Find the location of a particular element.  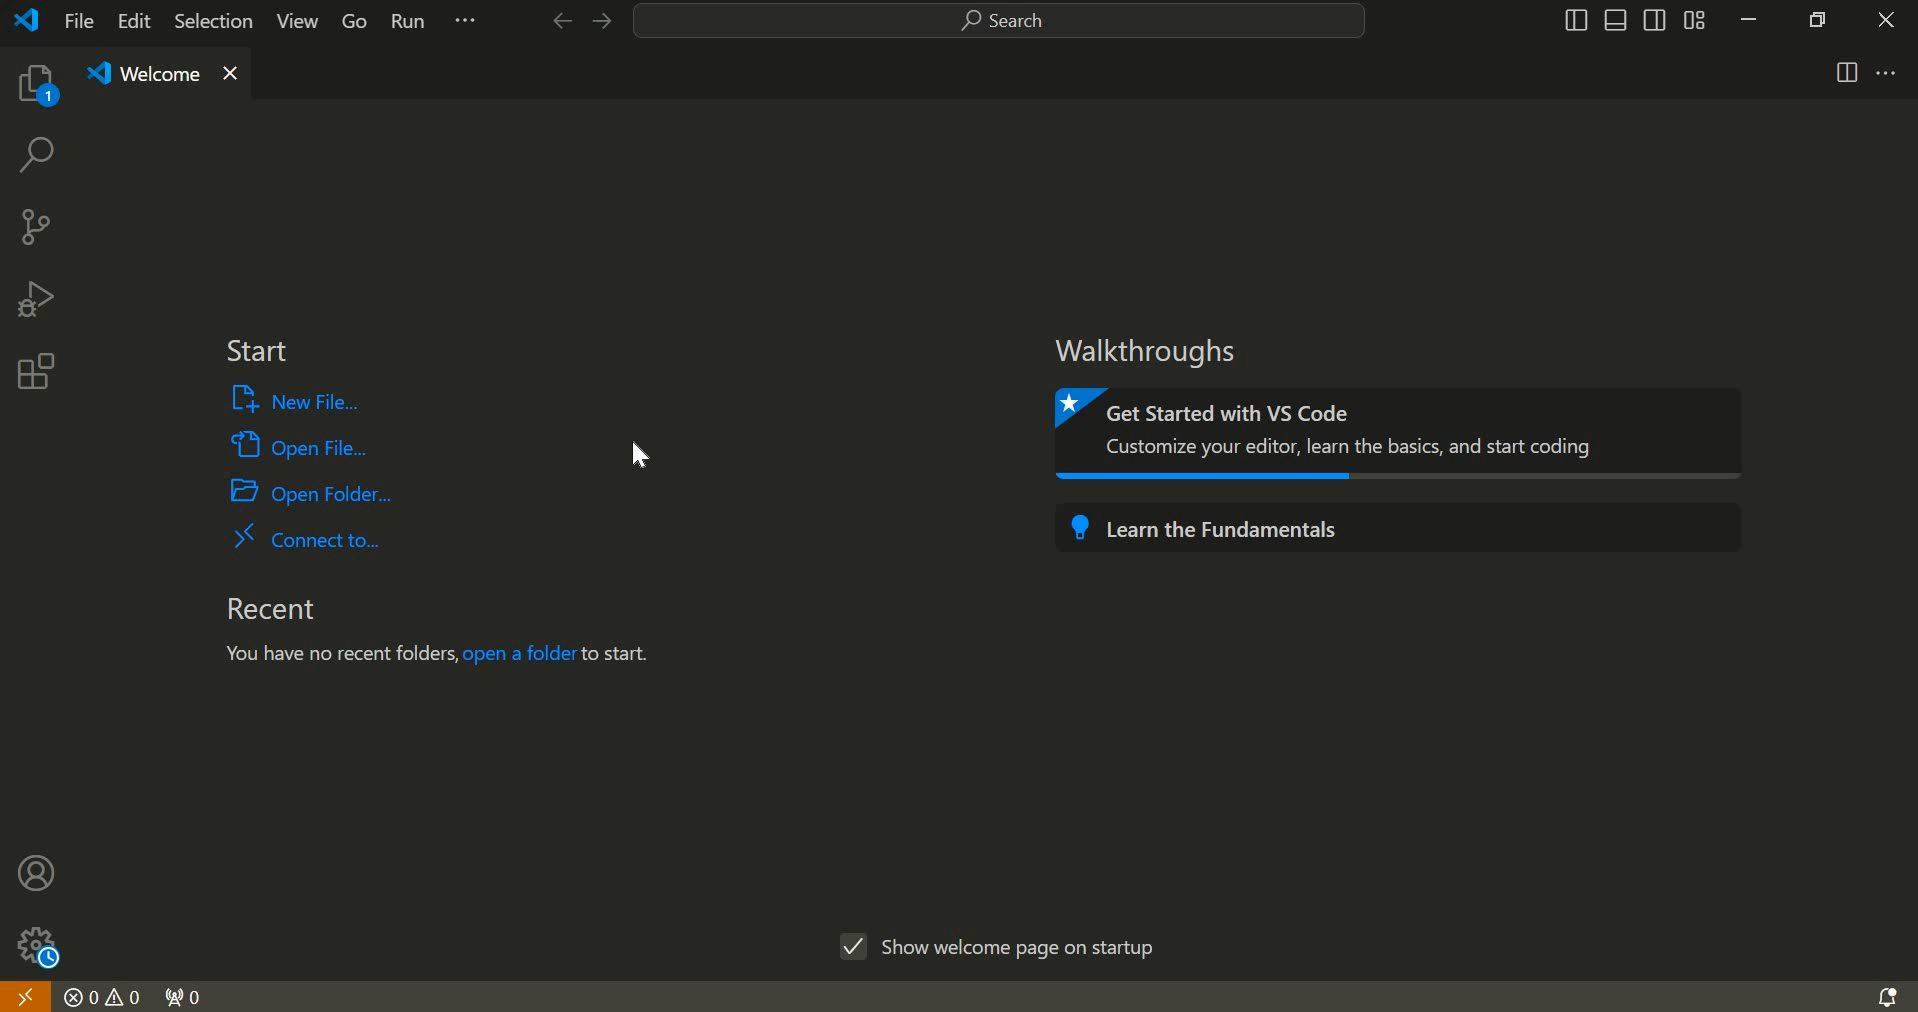

toggle primary sidebar is located at coordinates (1573, 20).